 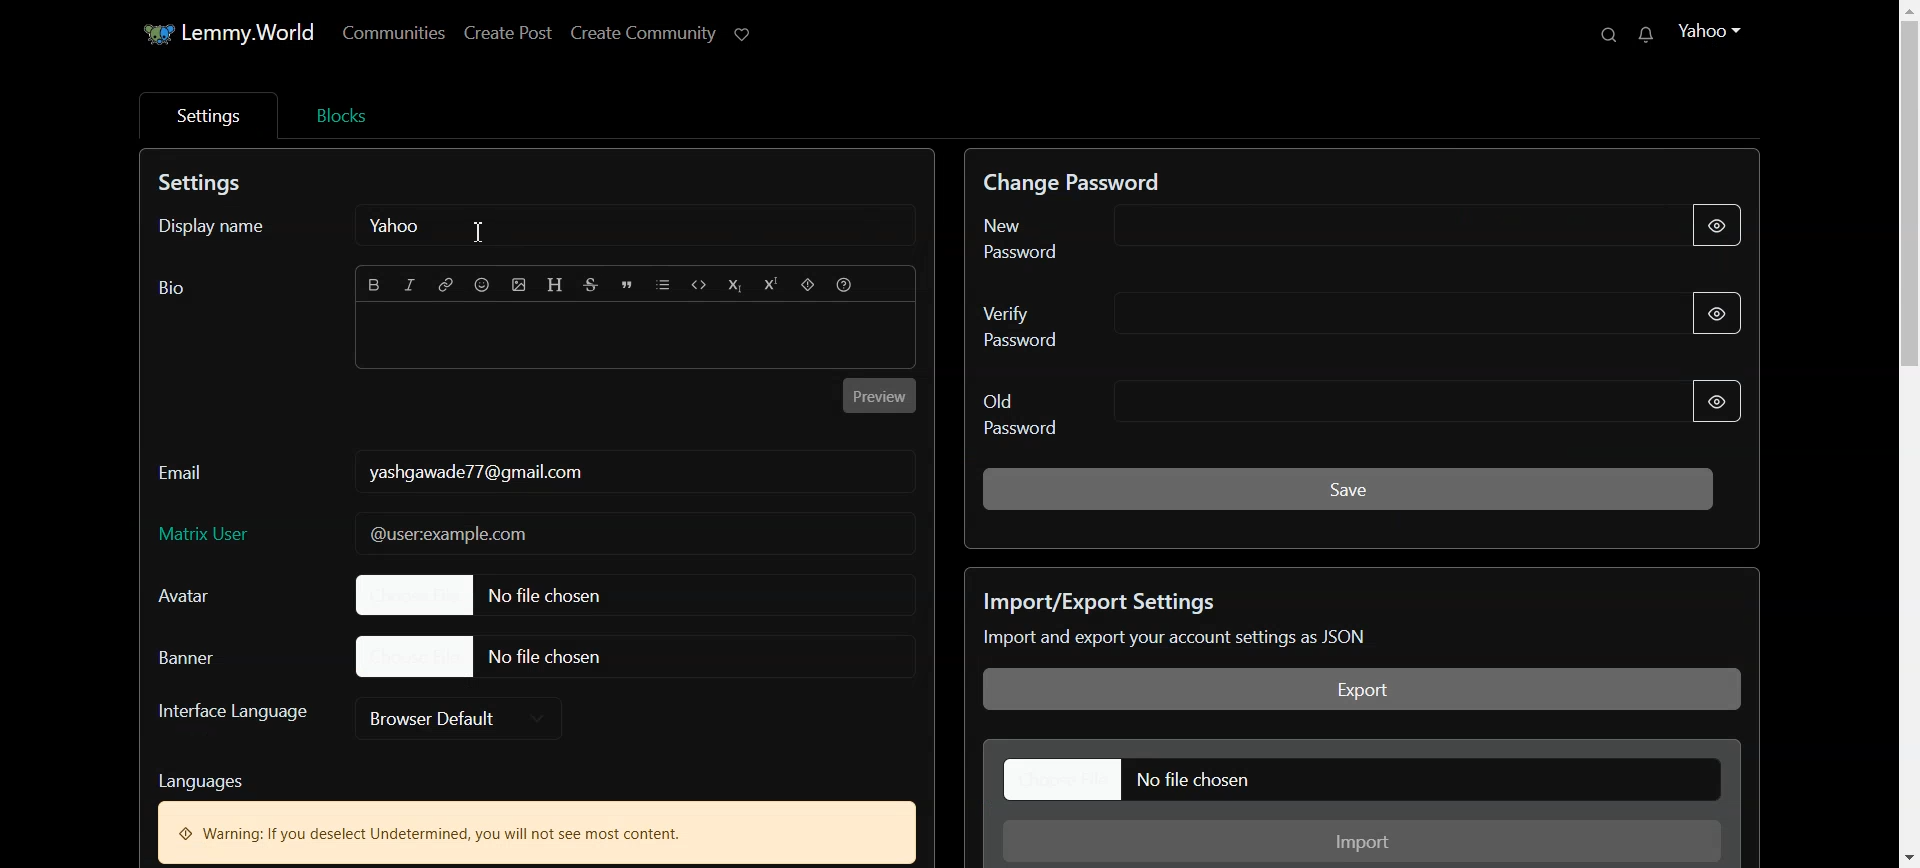 What do you see at coordinates (1725, 29) in the screenshot?
I see `Yahoo ~` at bounding box center [1725, 29].